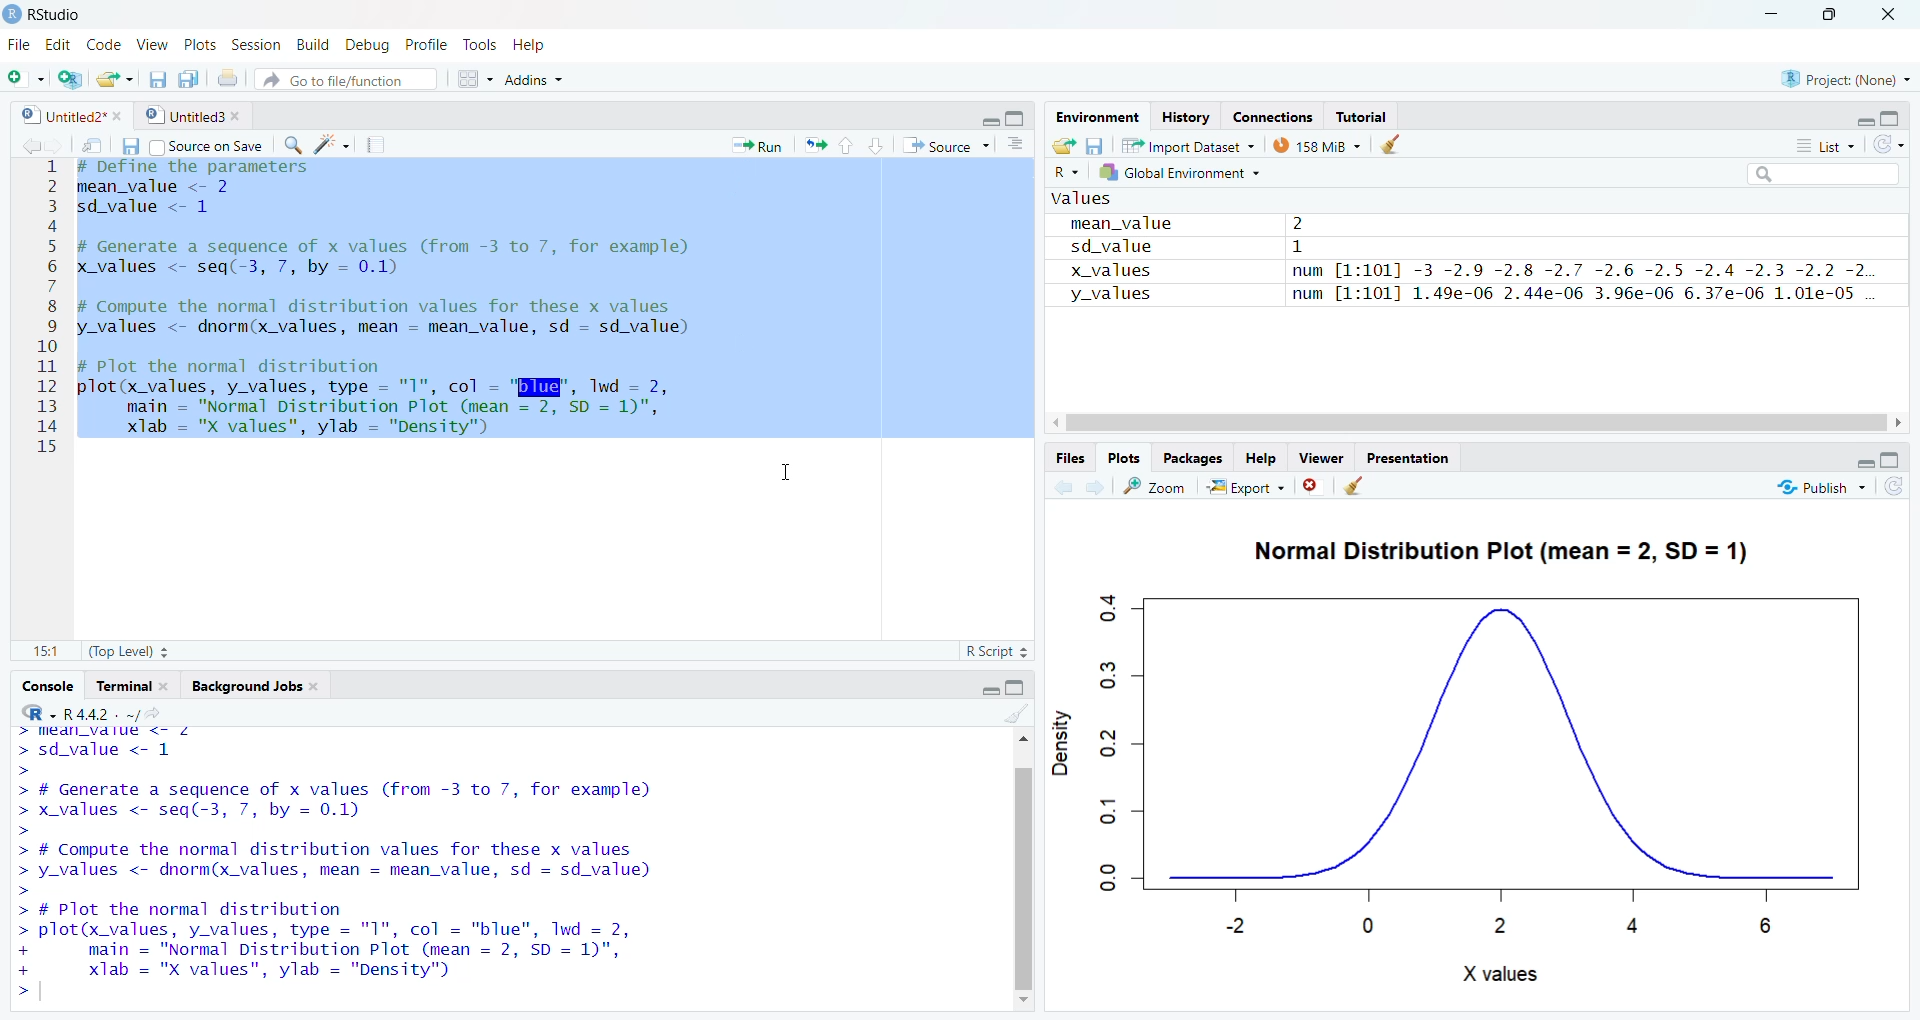  What do you see at coordinates (755, 145) in the screenshot?
I see `Run` at bounding box center [755, 145].